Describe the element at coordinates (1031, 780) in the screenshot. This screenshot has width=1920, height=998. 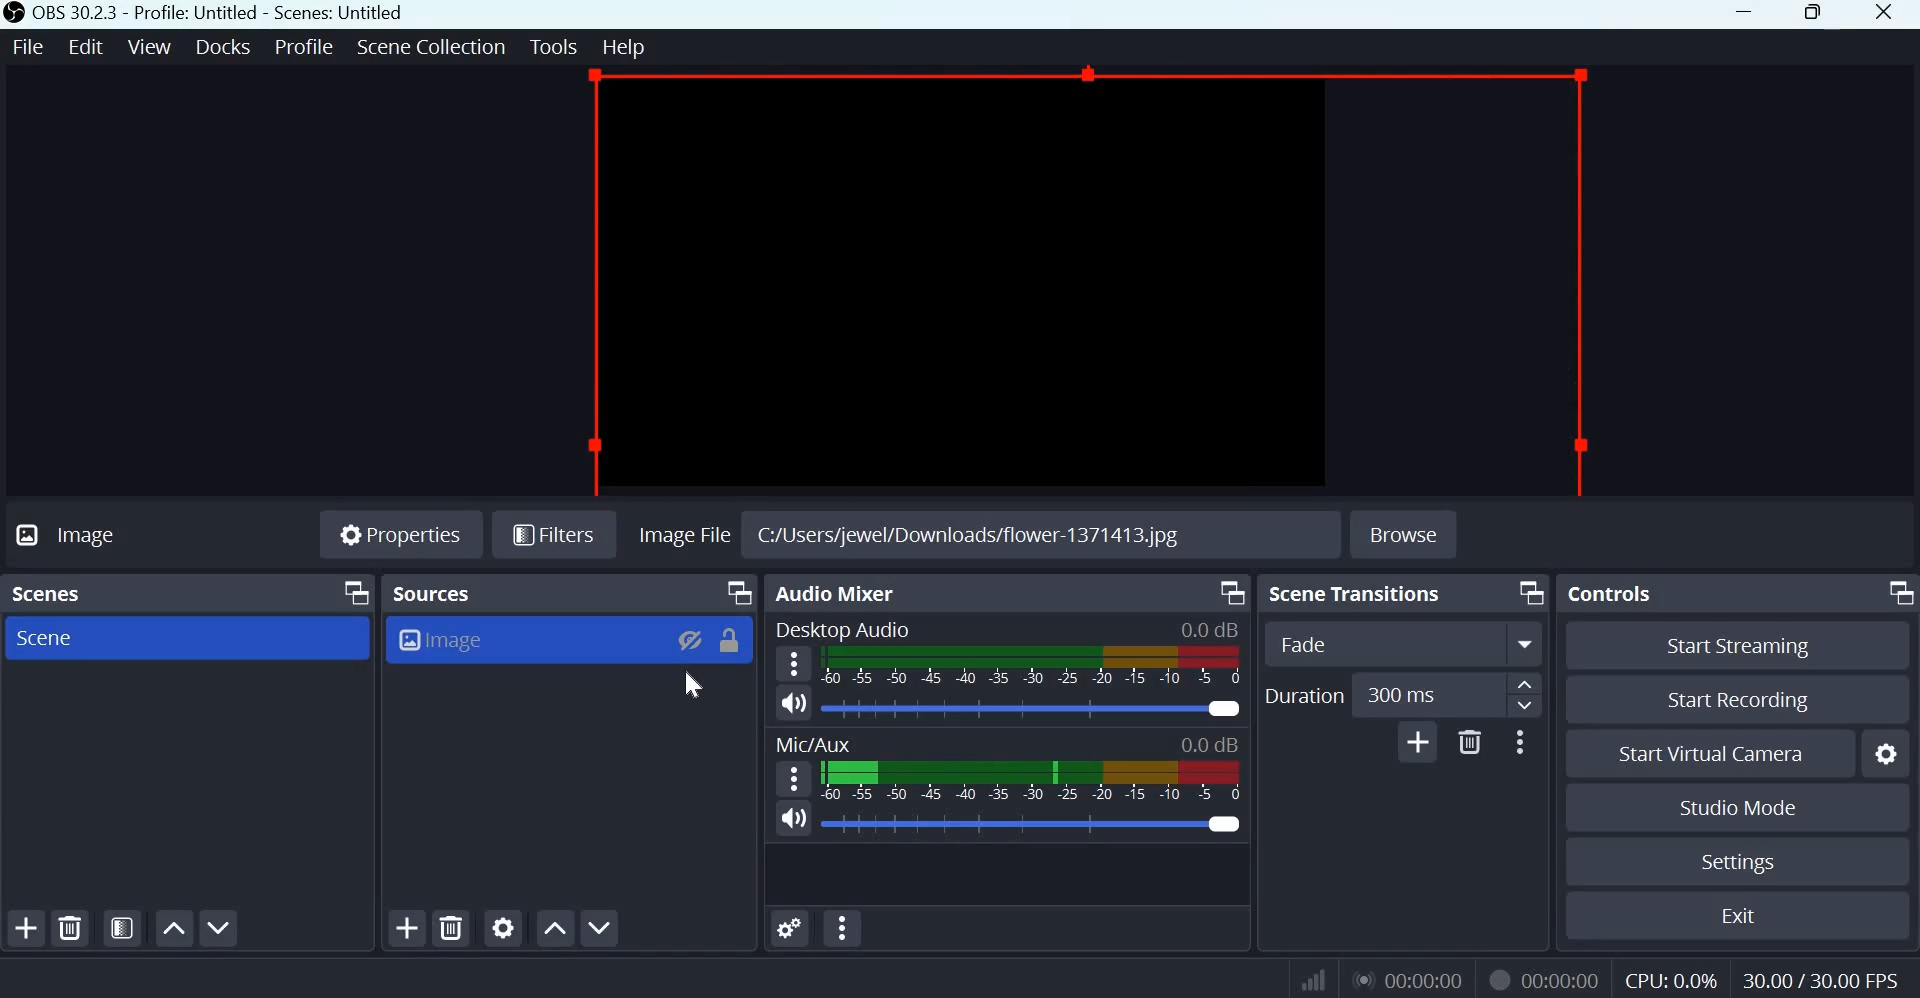
I see `Volume Meter` at that location.